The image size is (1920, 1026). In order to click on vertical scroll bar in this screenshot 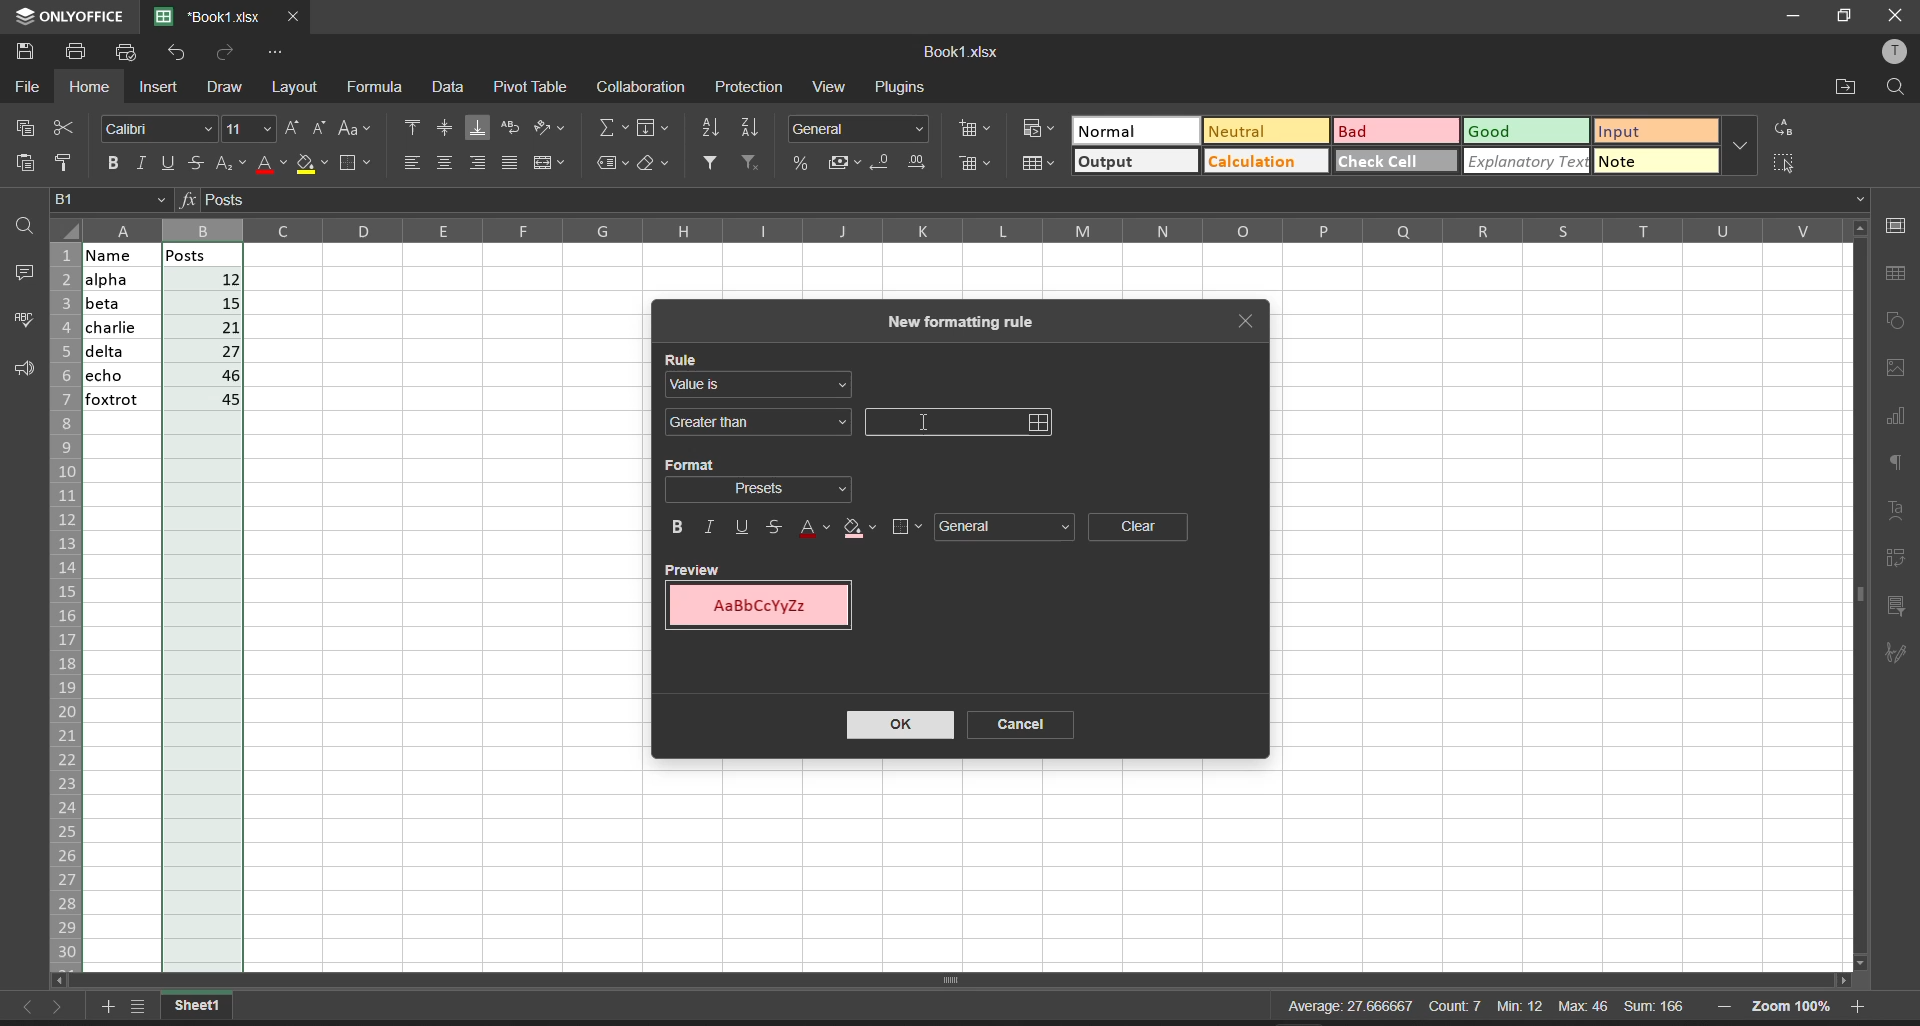, I will do `click(1861, 577)`.